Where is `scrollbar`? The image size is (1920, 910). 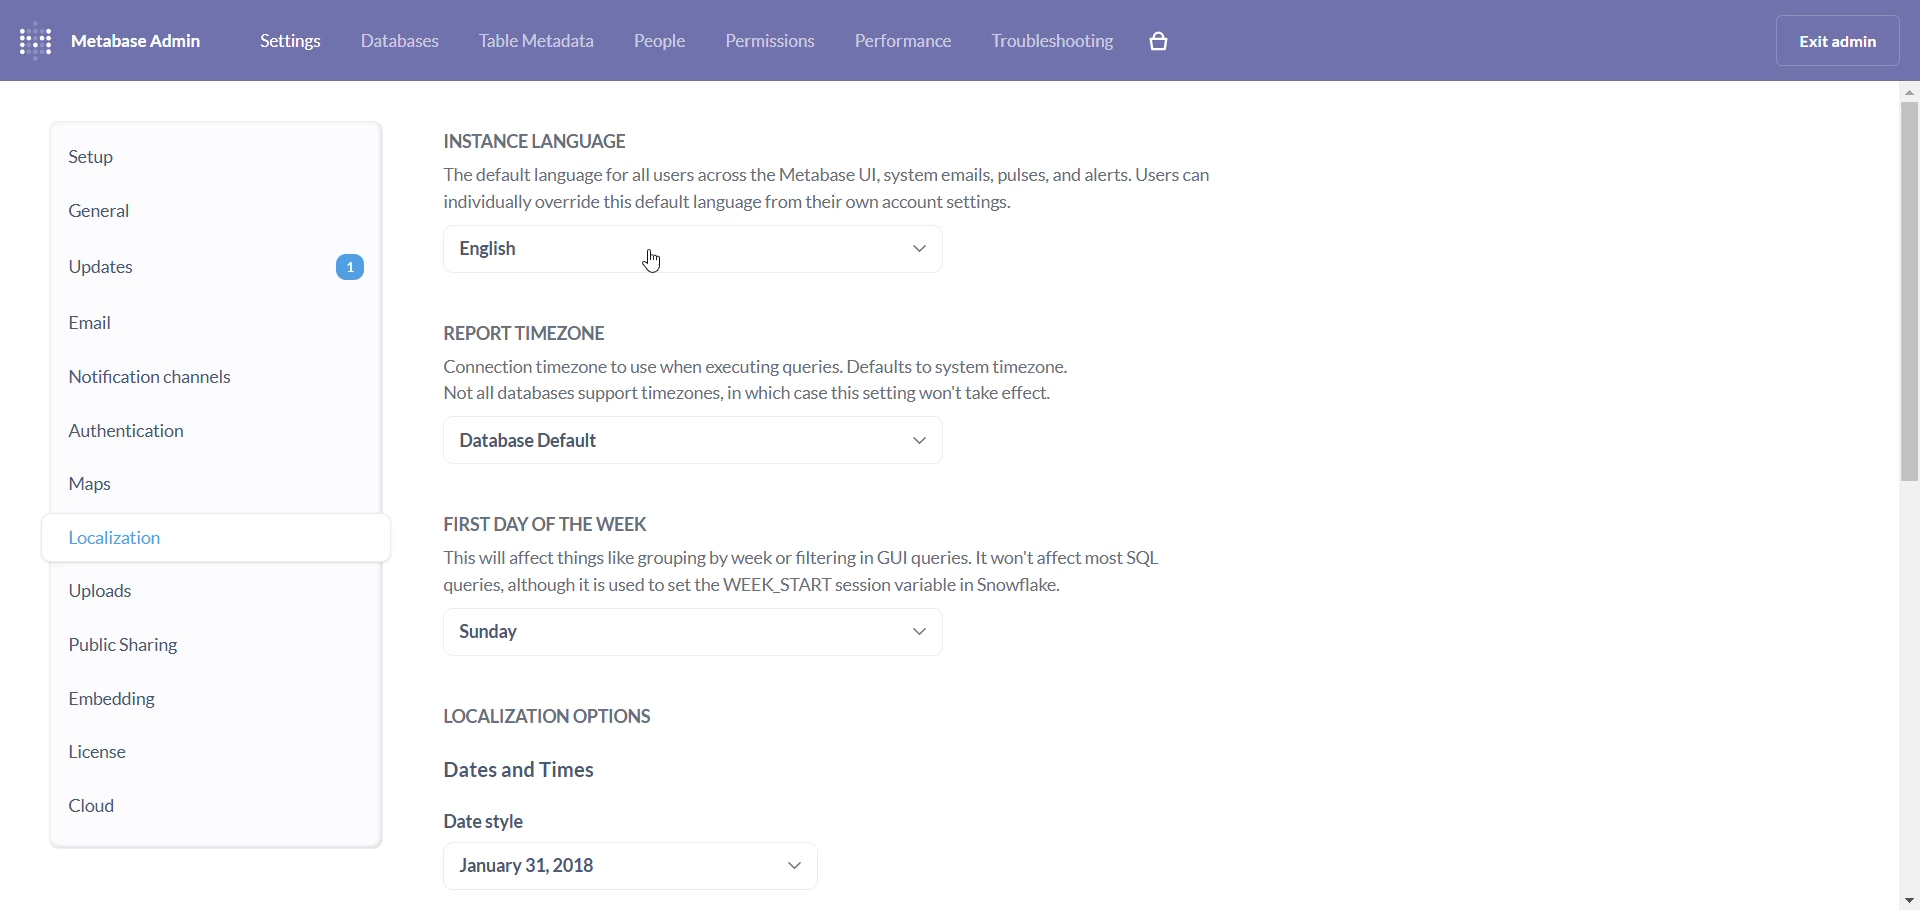
scrollbar is located at coordinates (1908, 317).